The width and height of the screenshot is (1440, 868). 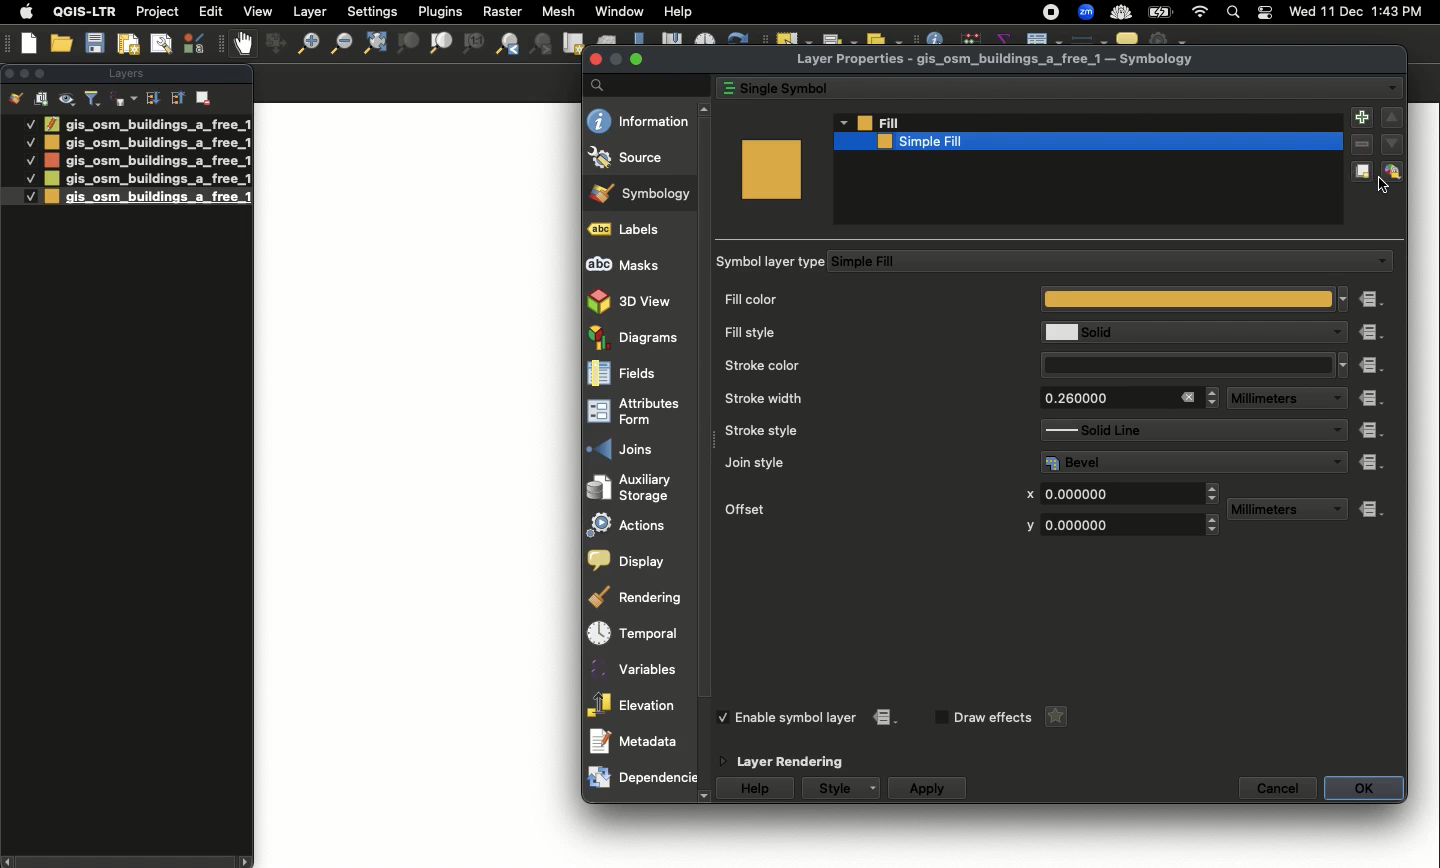 What do you see at coordinates (64, 44) in the screenshot?
I see `Open` at bounding box center [64, 44].